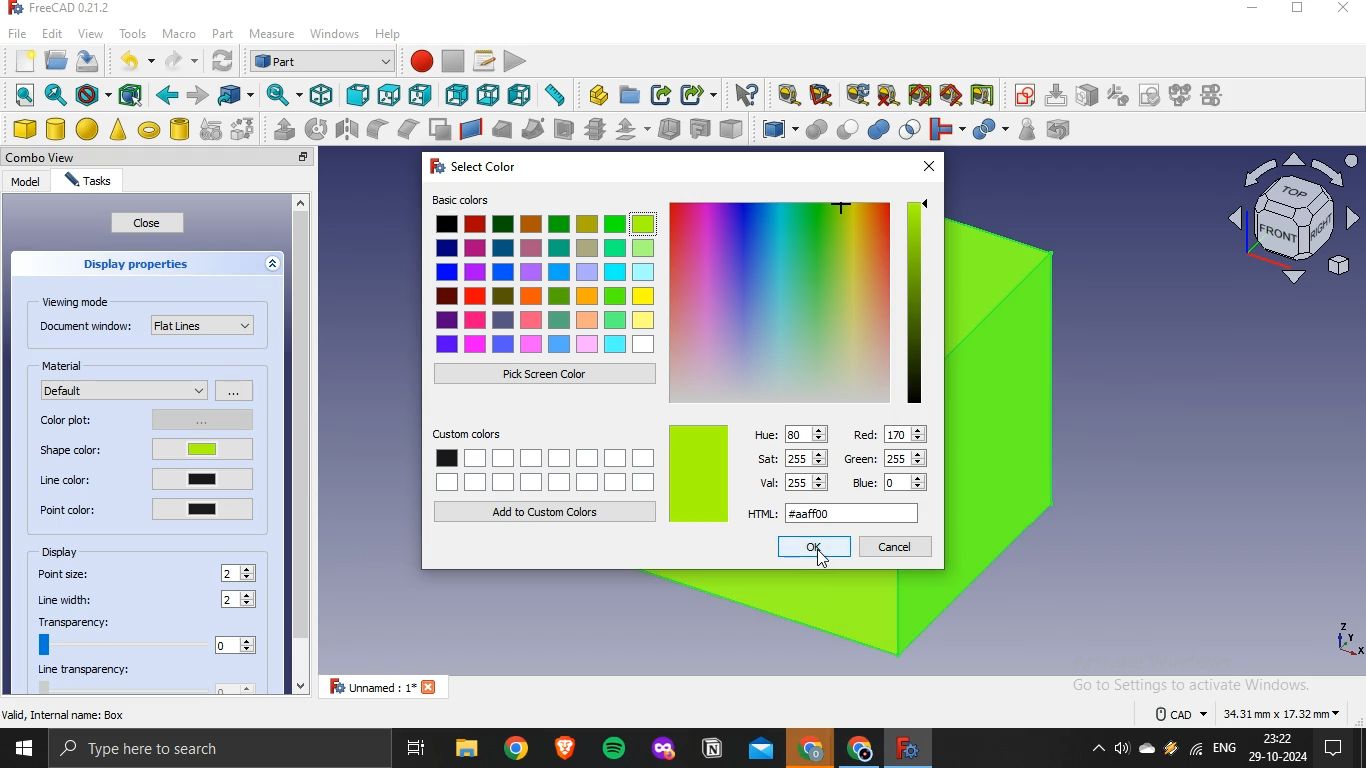 The image size is (1366, 768). Describe the element at coordinates (118, 129) in the screenshot. I see `cone` at that location.